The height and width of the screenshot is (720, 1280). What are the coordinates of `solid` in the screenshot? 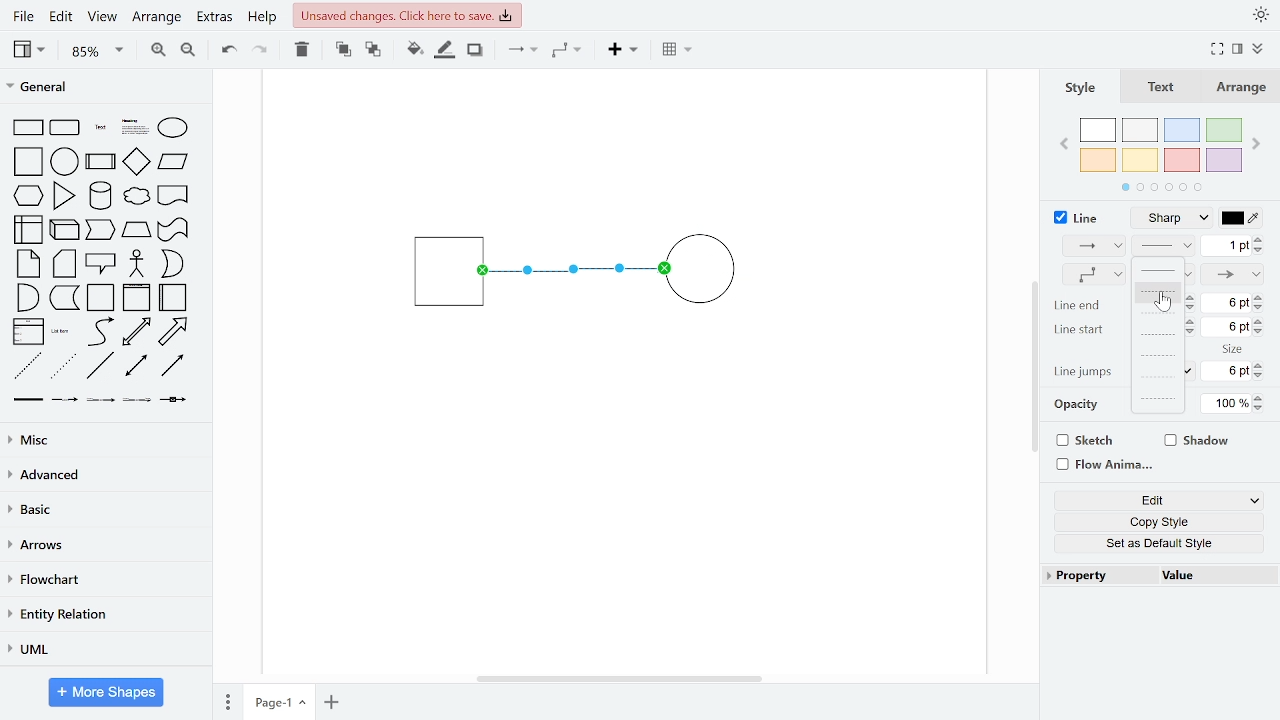 It's located at (1156, 271).